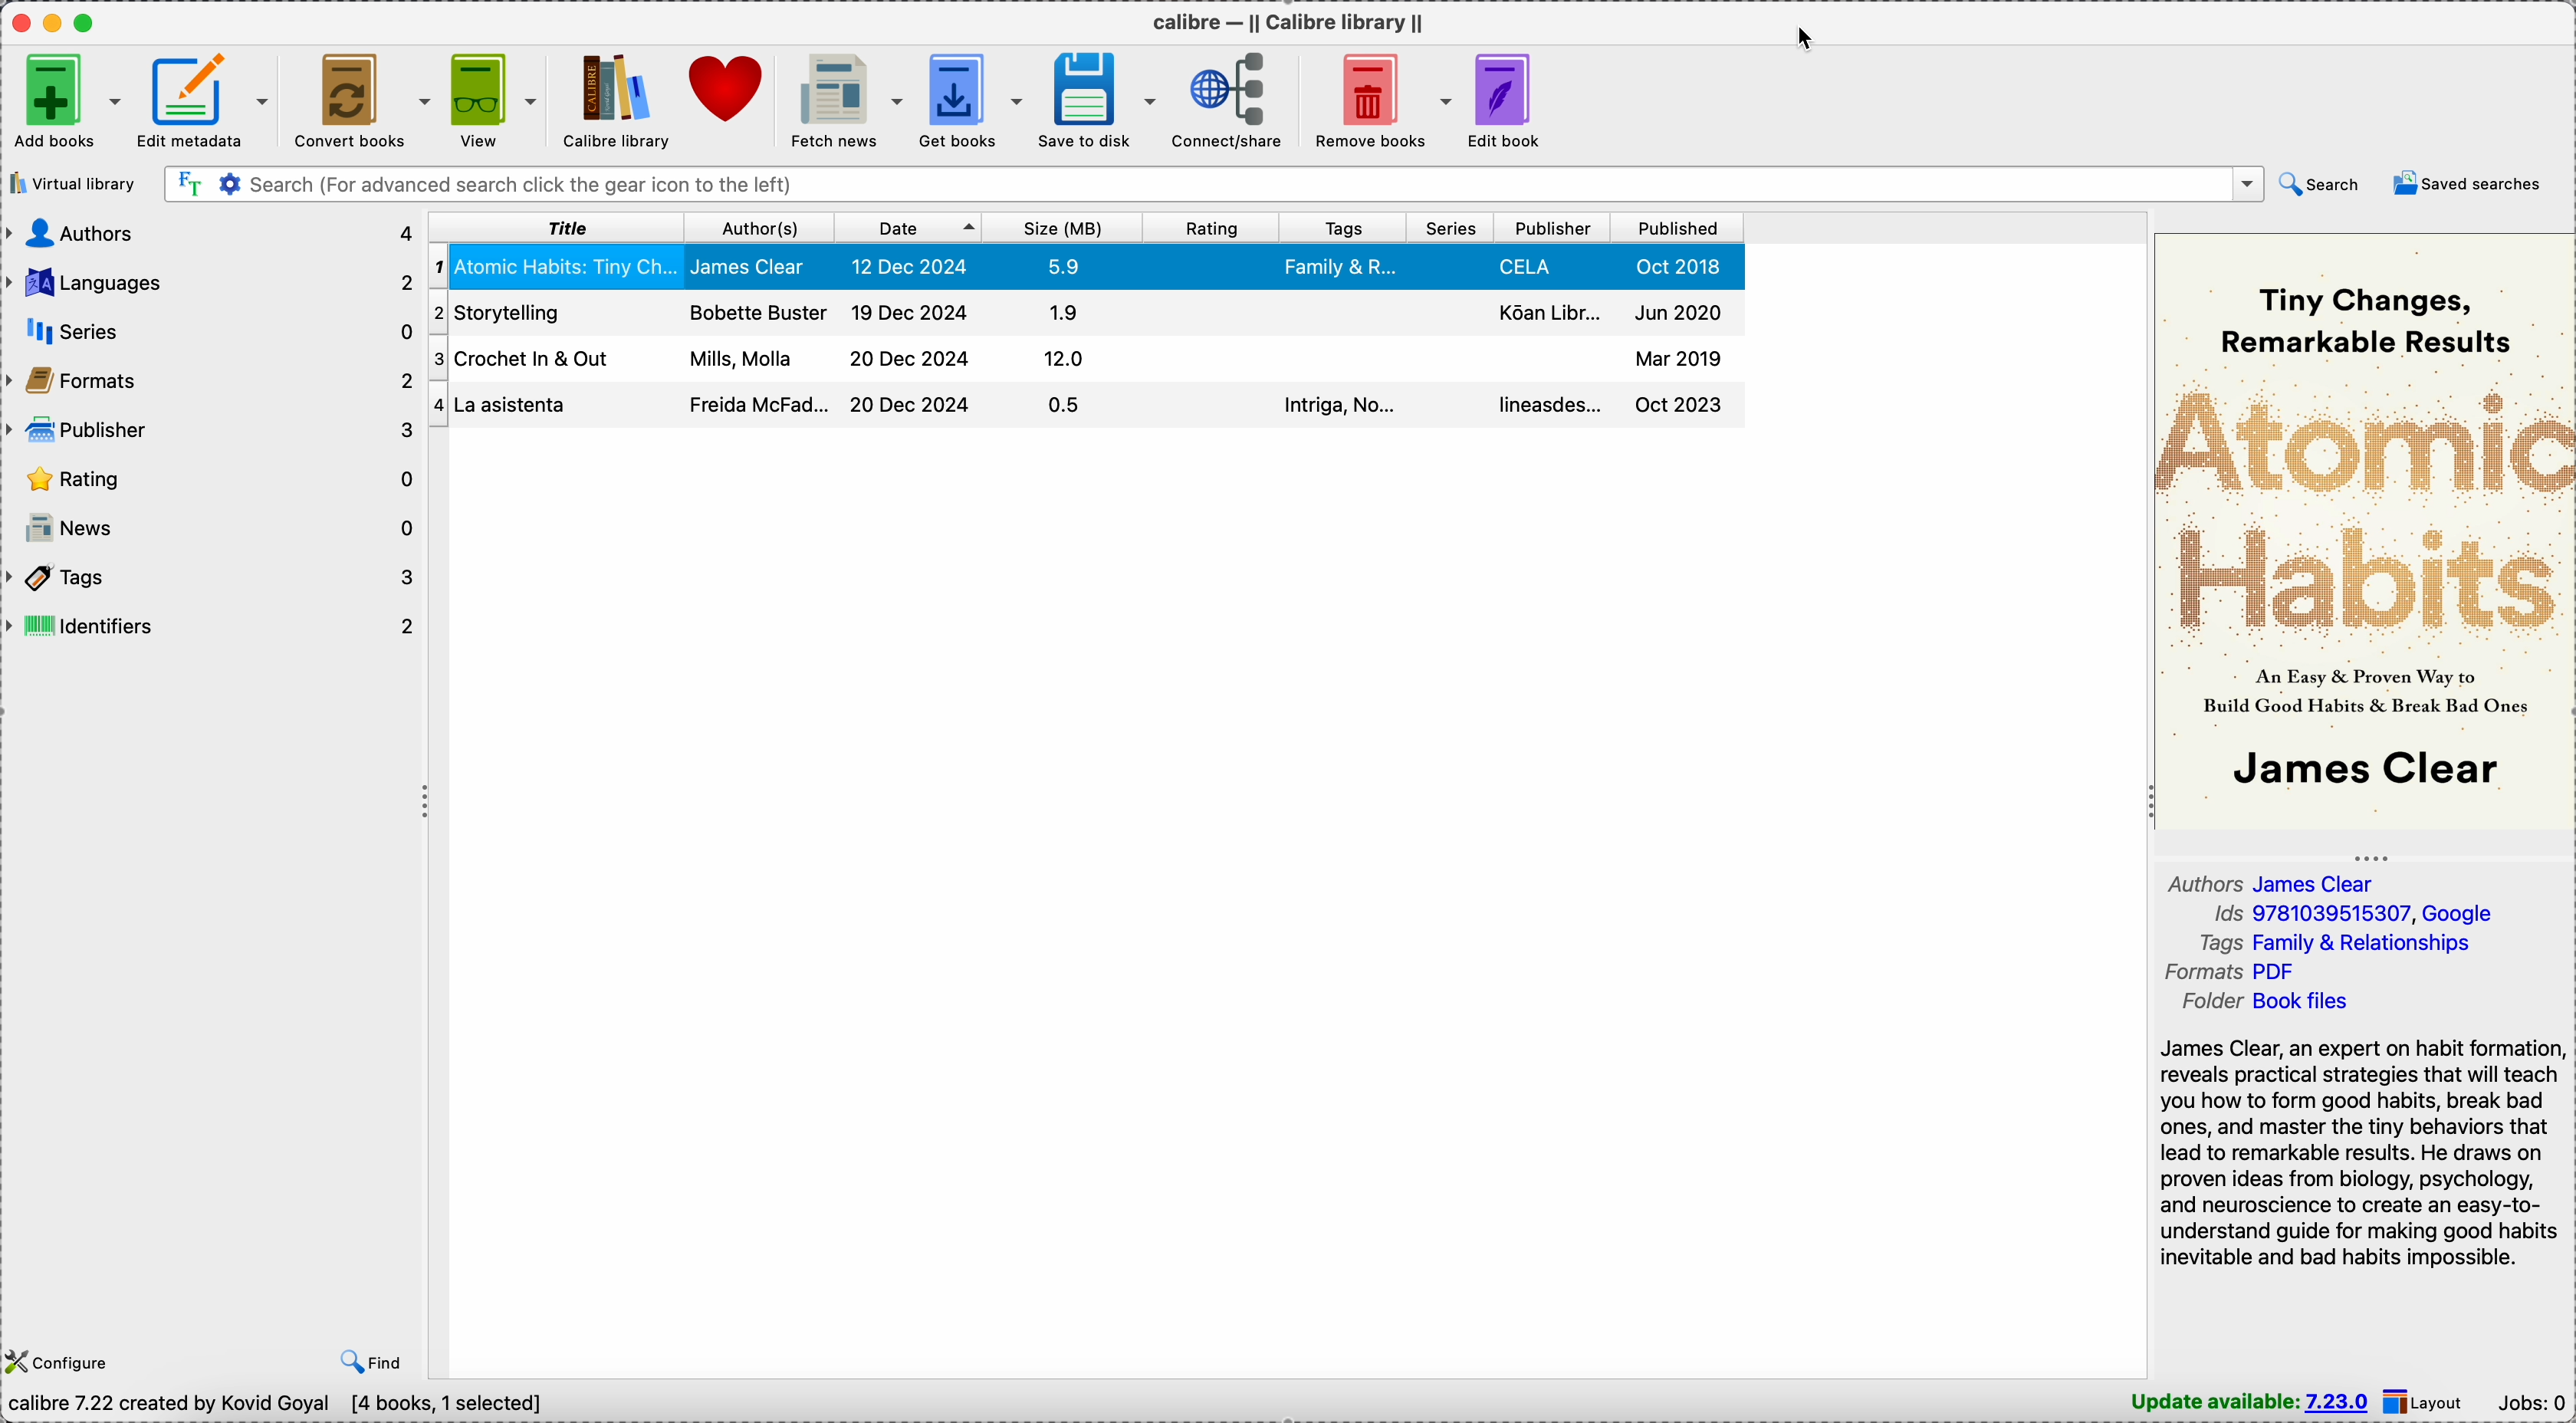  I want to click on virtual library, so click(72, 185).